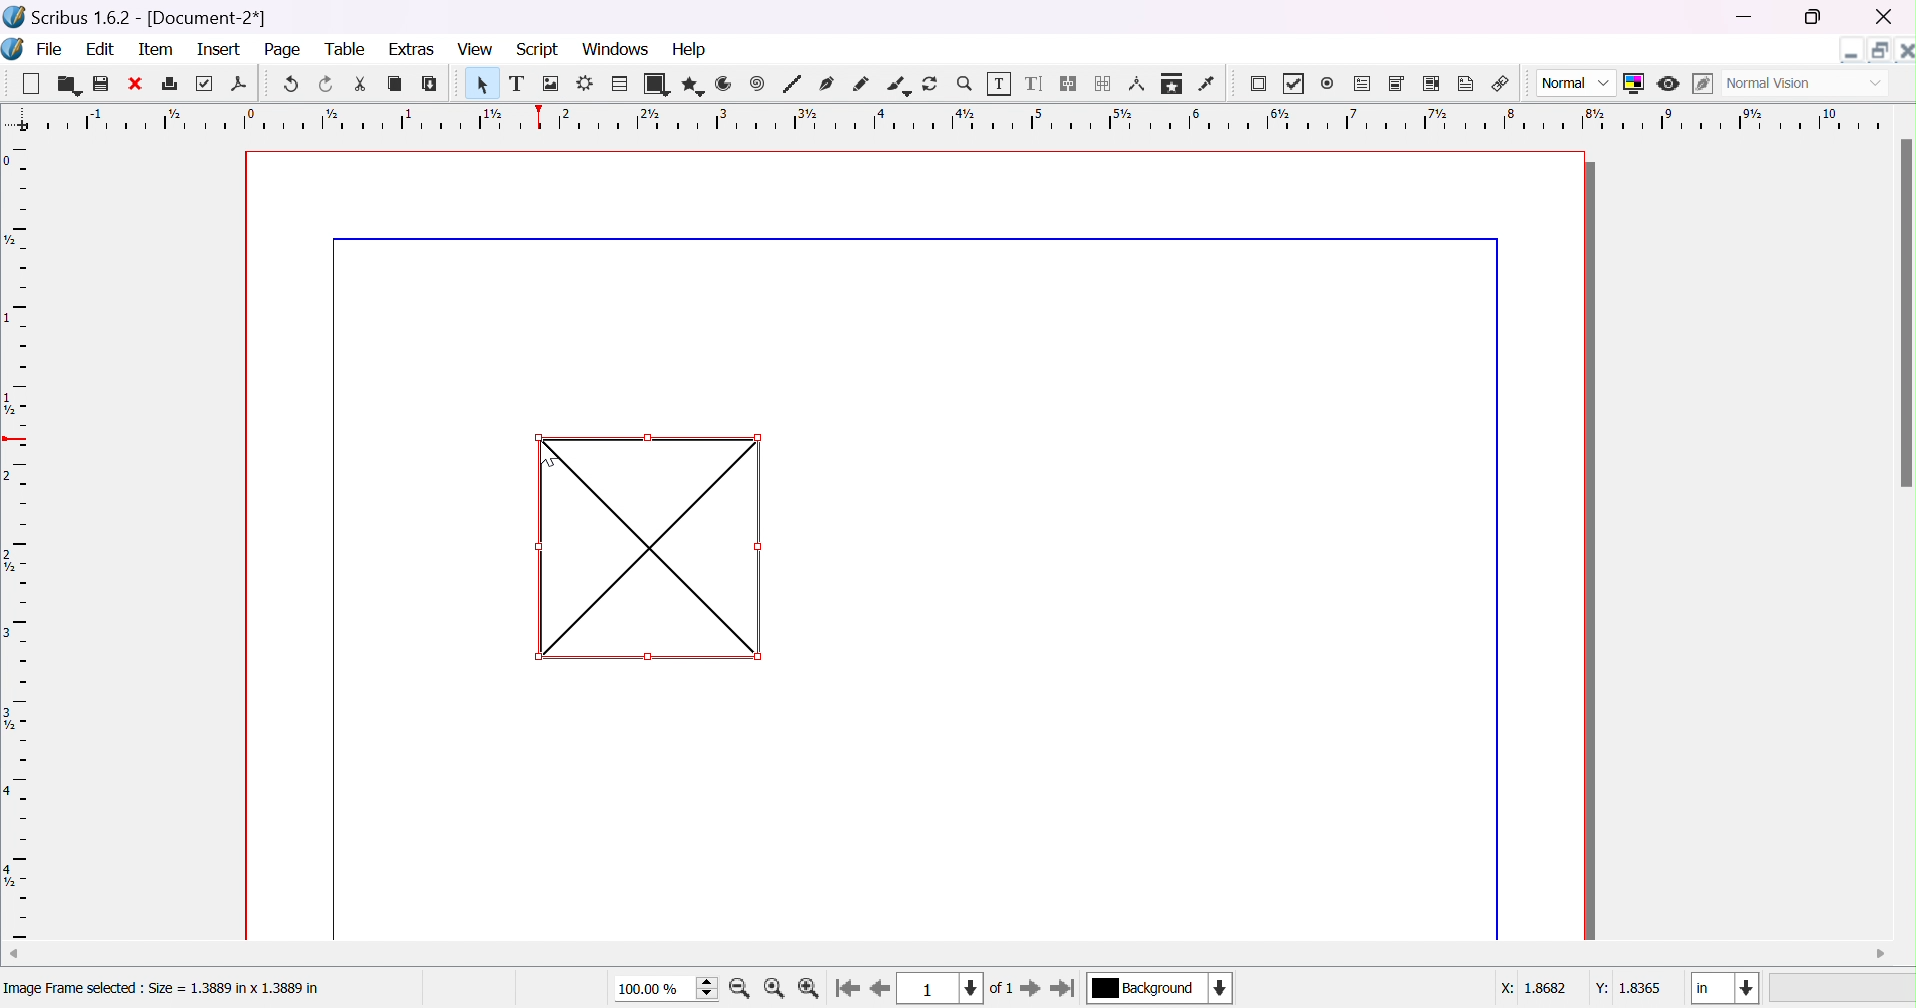 The height and width of the screenshot is (1008, 1916). Describe the element at coordinates (655, 84) in the screenshot. I see `shape` at that location.